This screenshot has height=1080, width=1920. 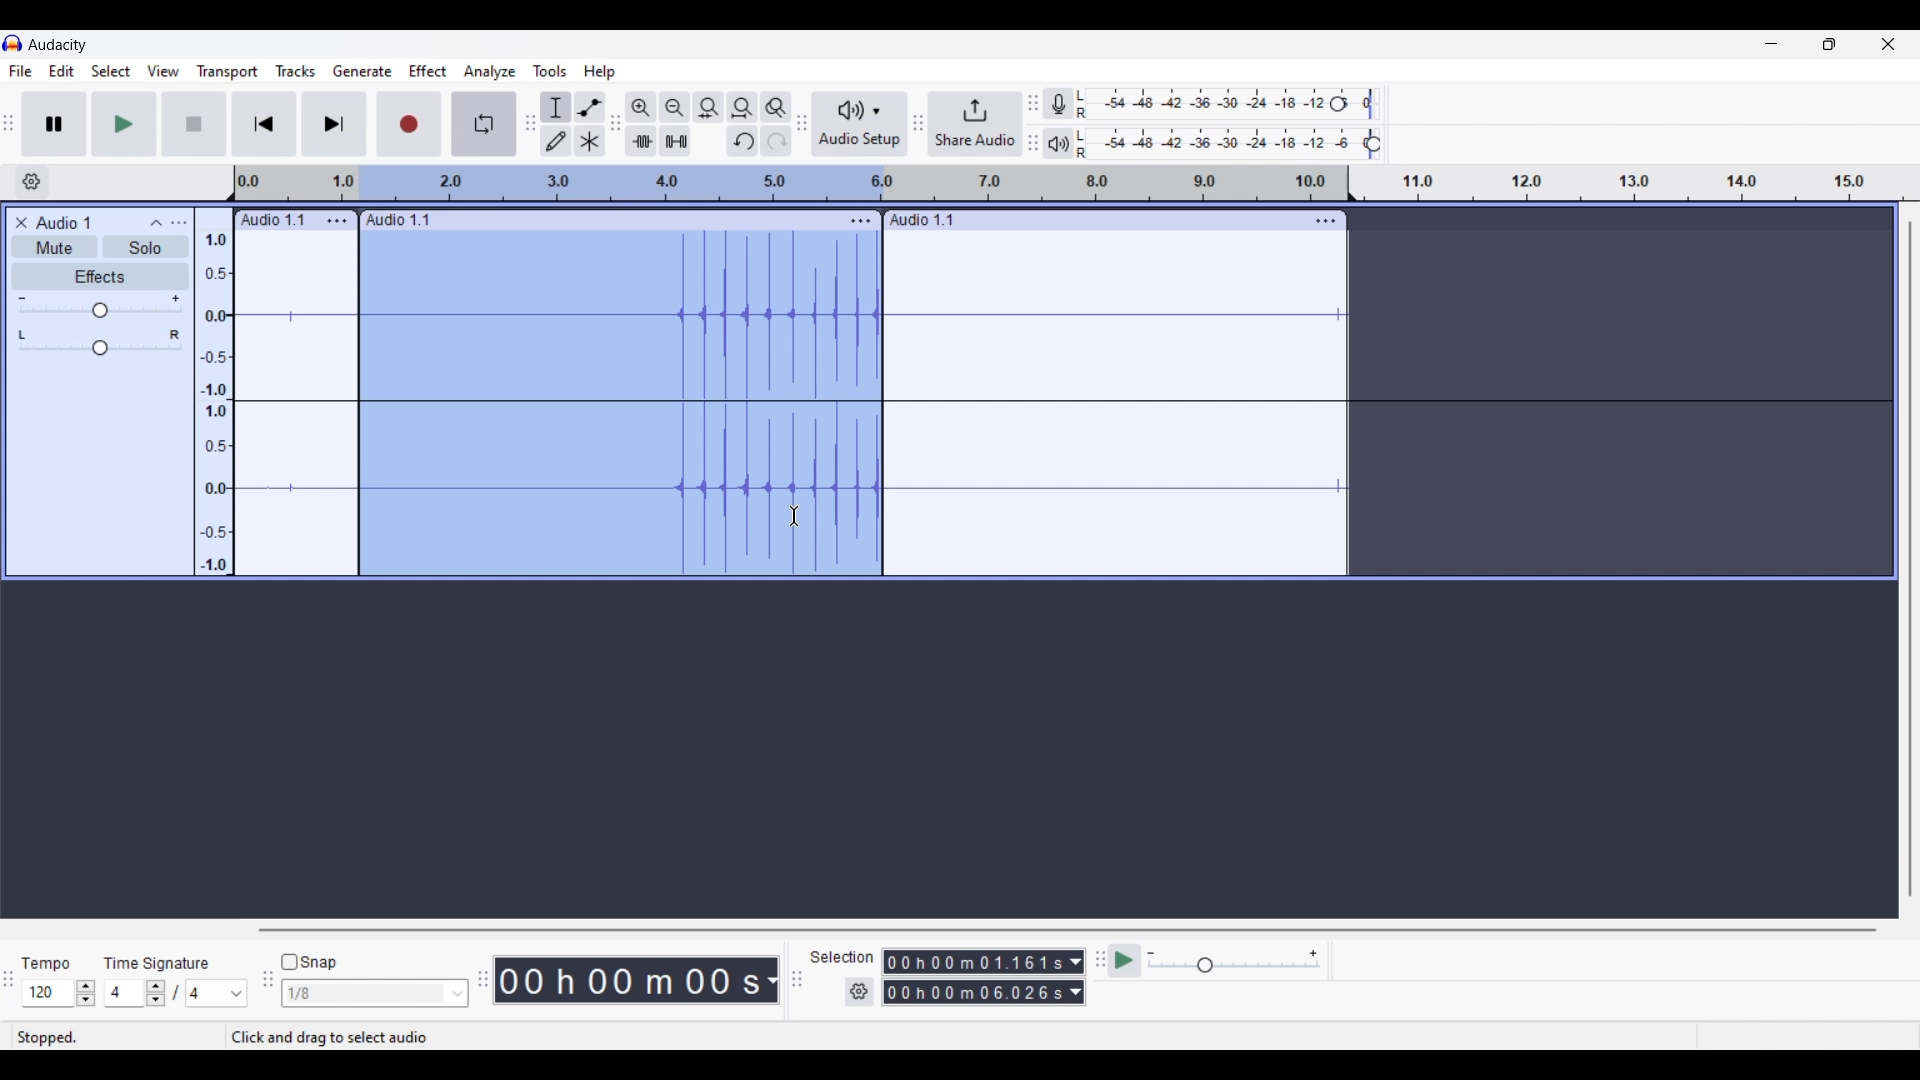 What do you see at coordinates (49, 993) in the screenshot?
I see `Type in tempo` at bounding box center [49, 993].